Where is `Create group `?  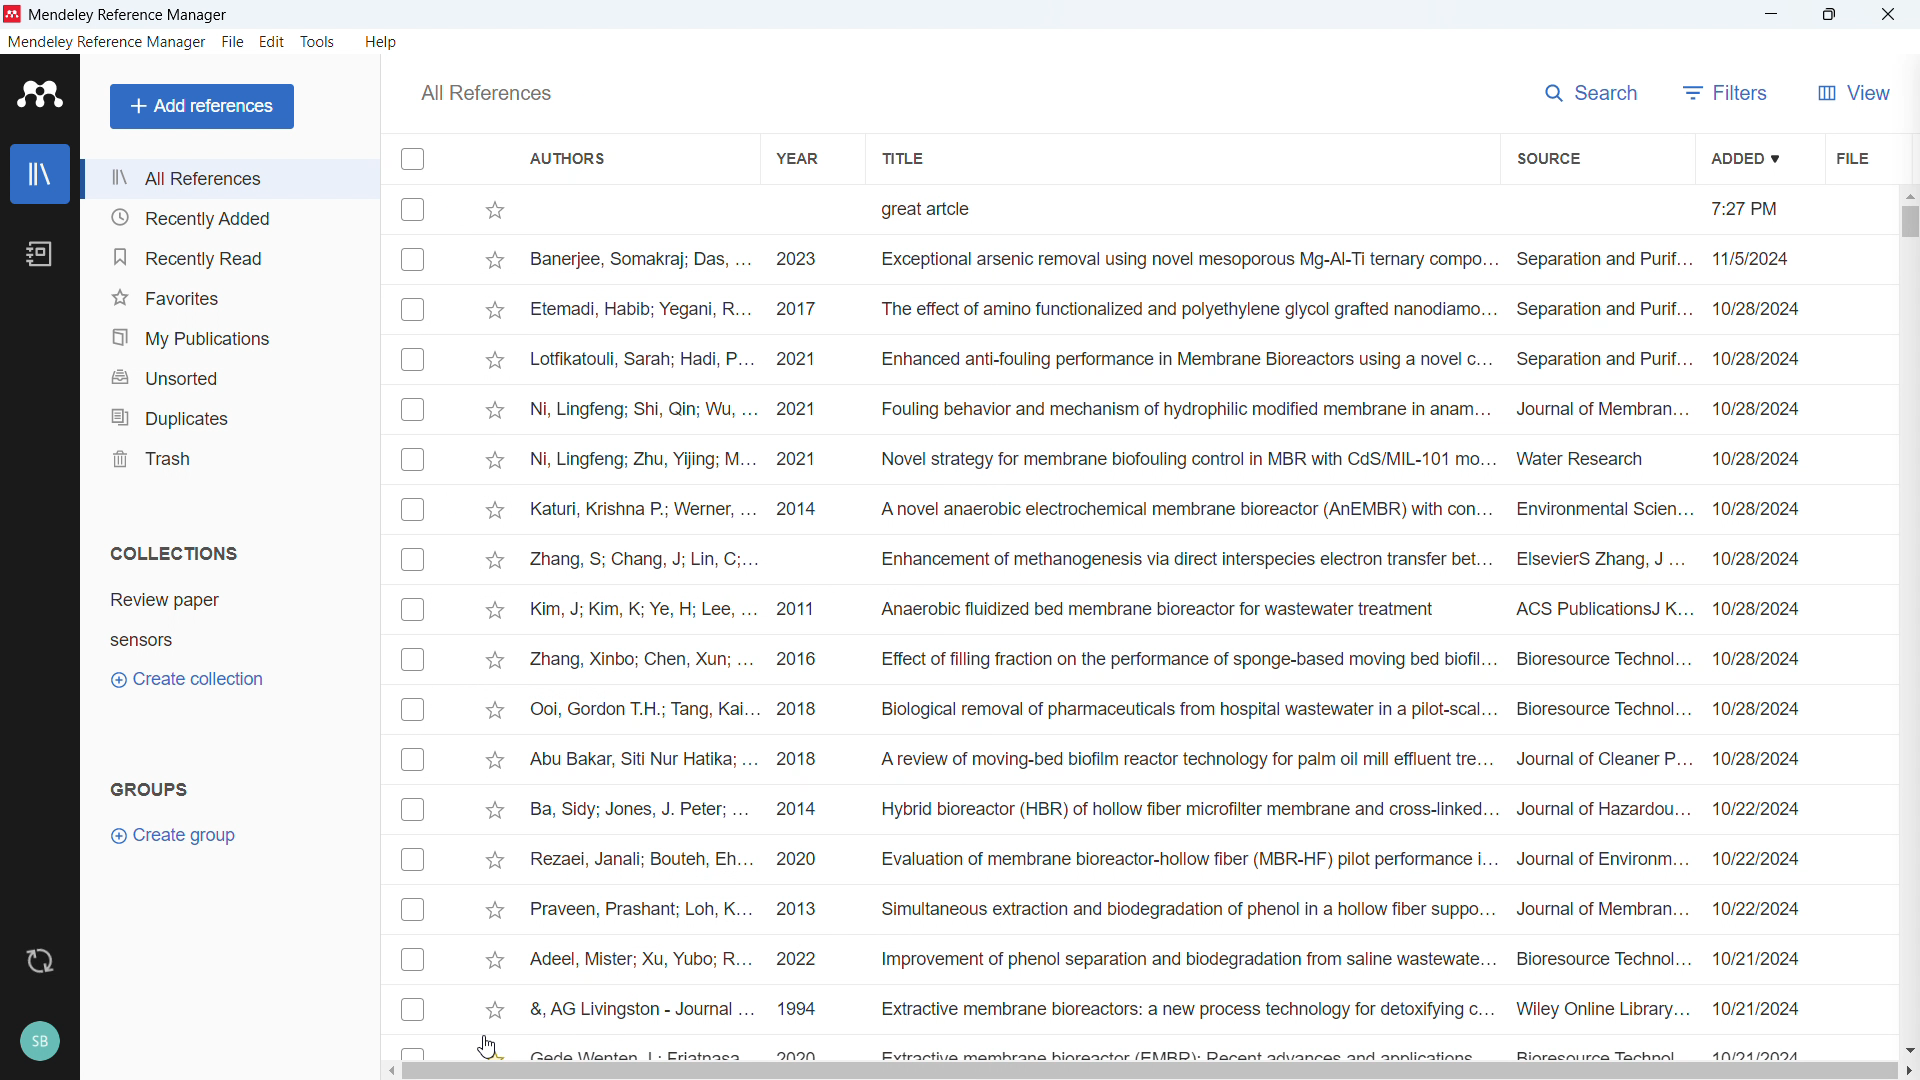
Create group  is located at coordinates (176, 836).